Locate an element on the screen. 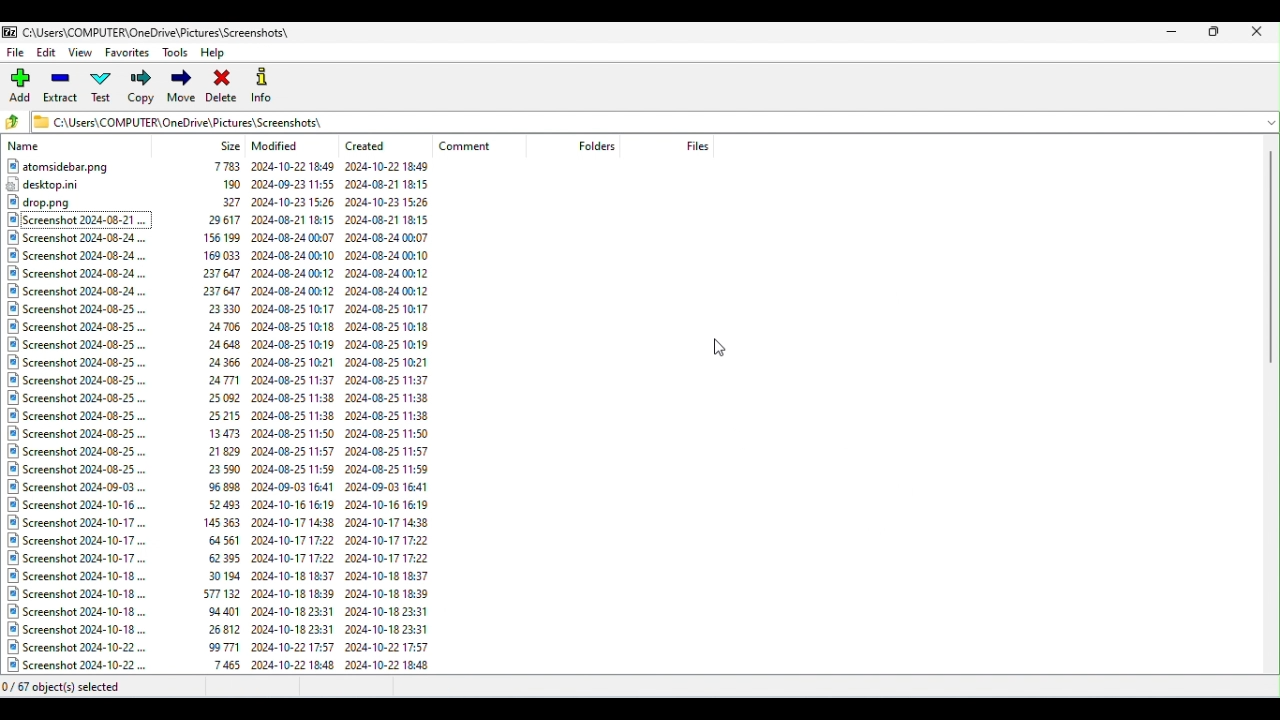  View is located at coordinates (83, 54).